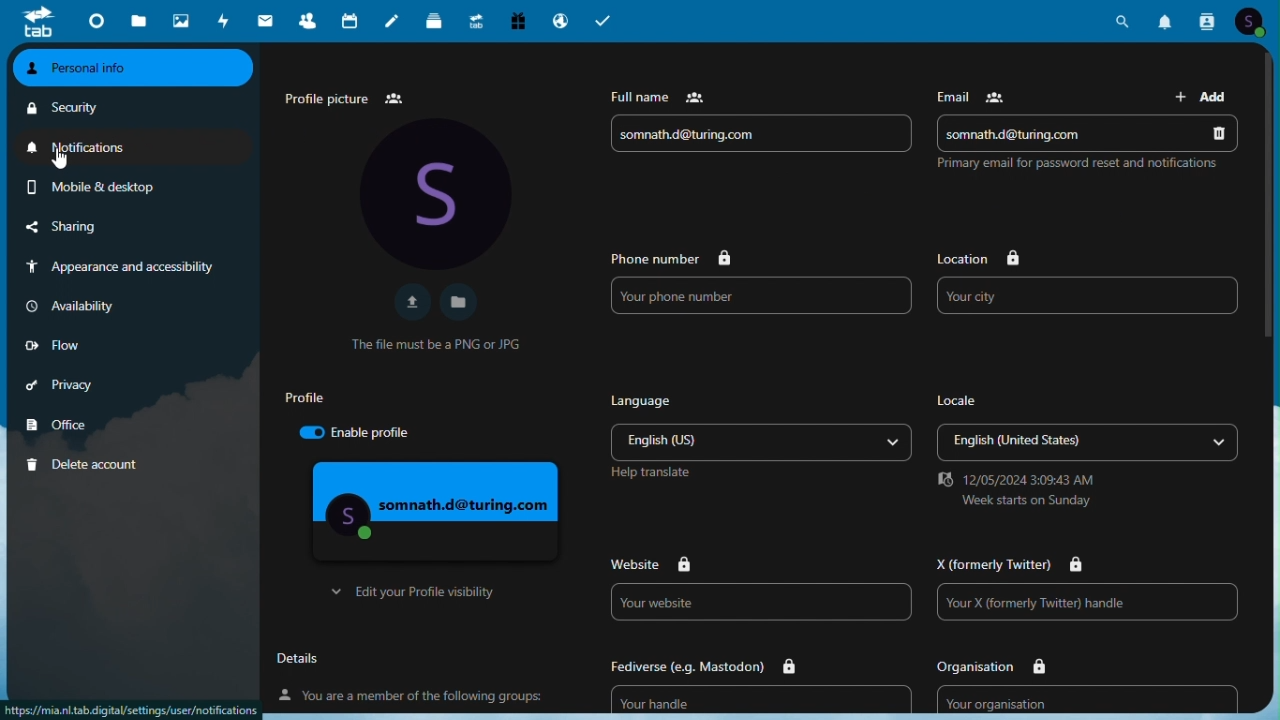  Describe the element at coordinates (353, 19) in the screenshot. I see `Calendar` at that location.